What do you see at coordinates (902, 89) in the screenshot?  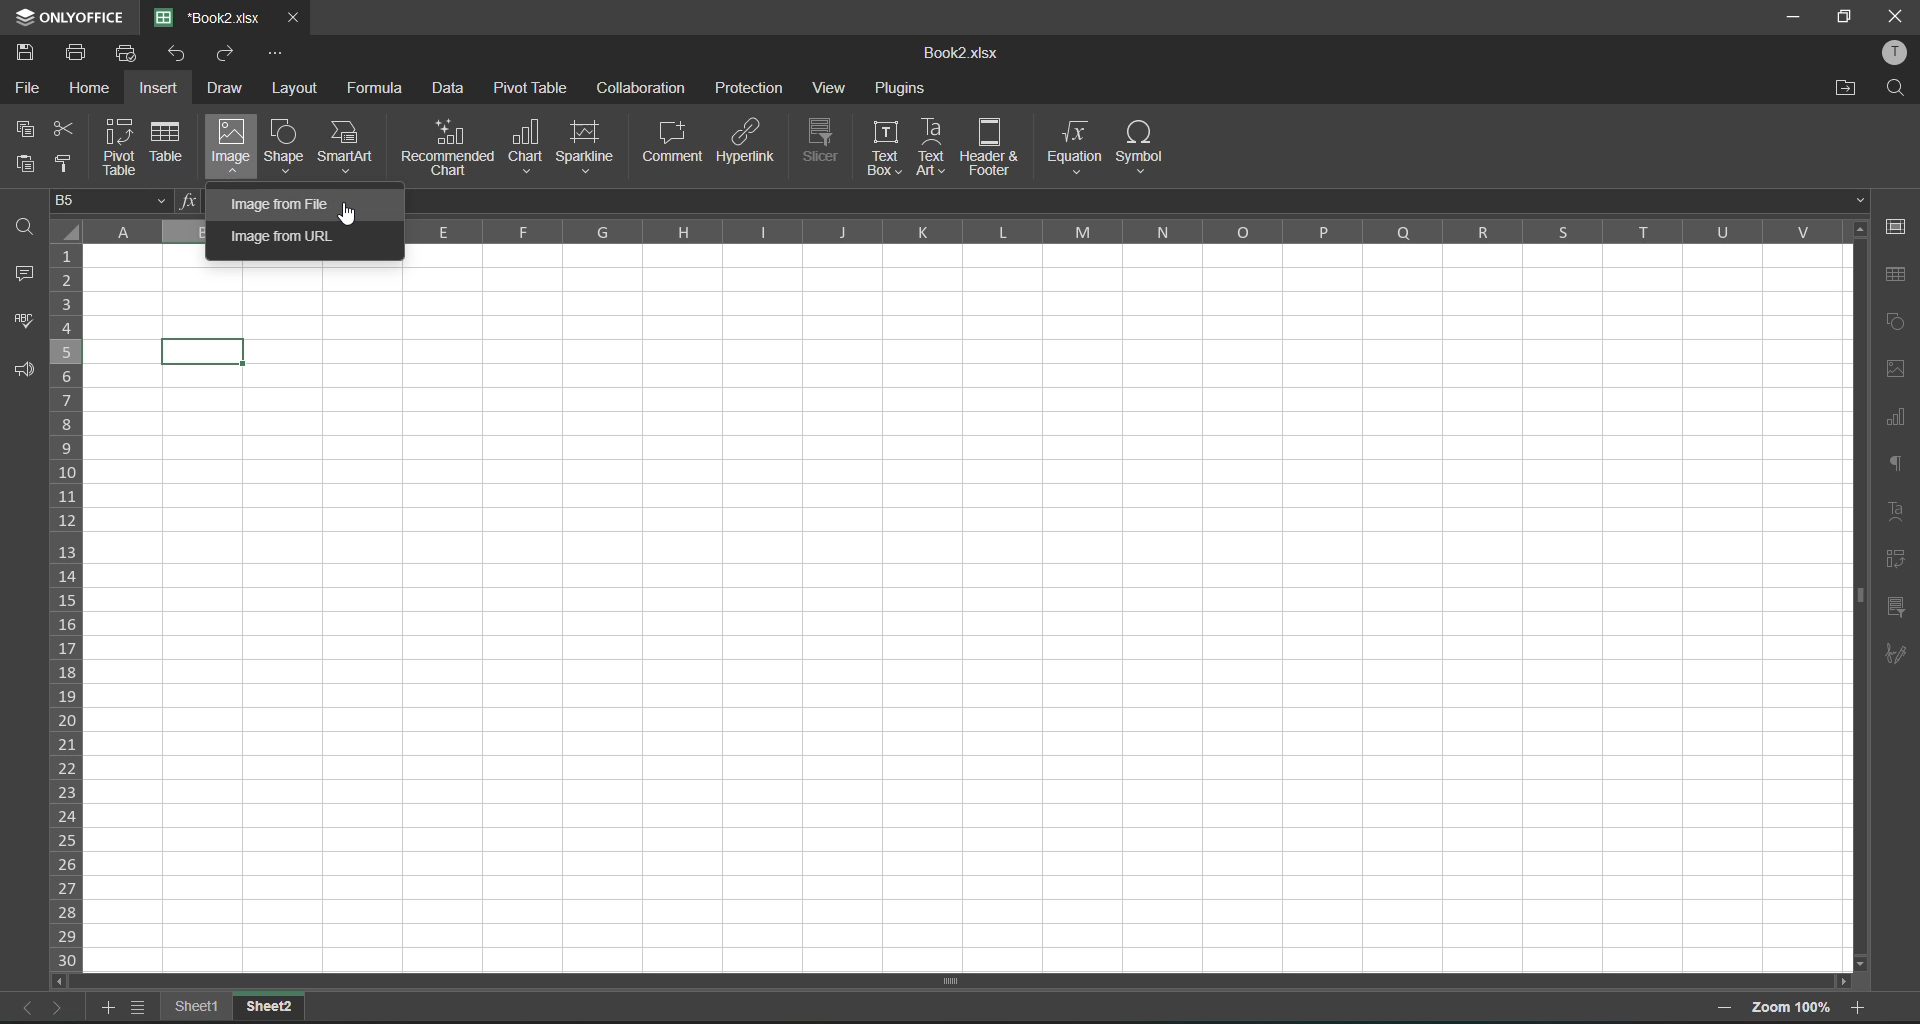 I see `plugins` at bounding box center [902, 89].